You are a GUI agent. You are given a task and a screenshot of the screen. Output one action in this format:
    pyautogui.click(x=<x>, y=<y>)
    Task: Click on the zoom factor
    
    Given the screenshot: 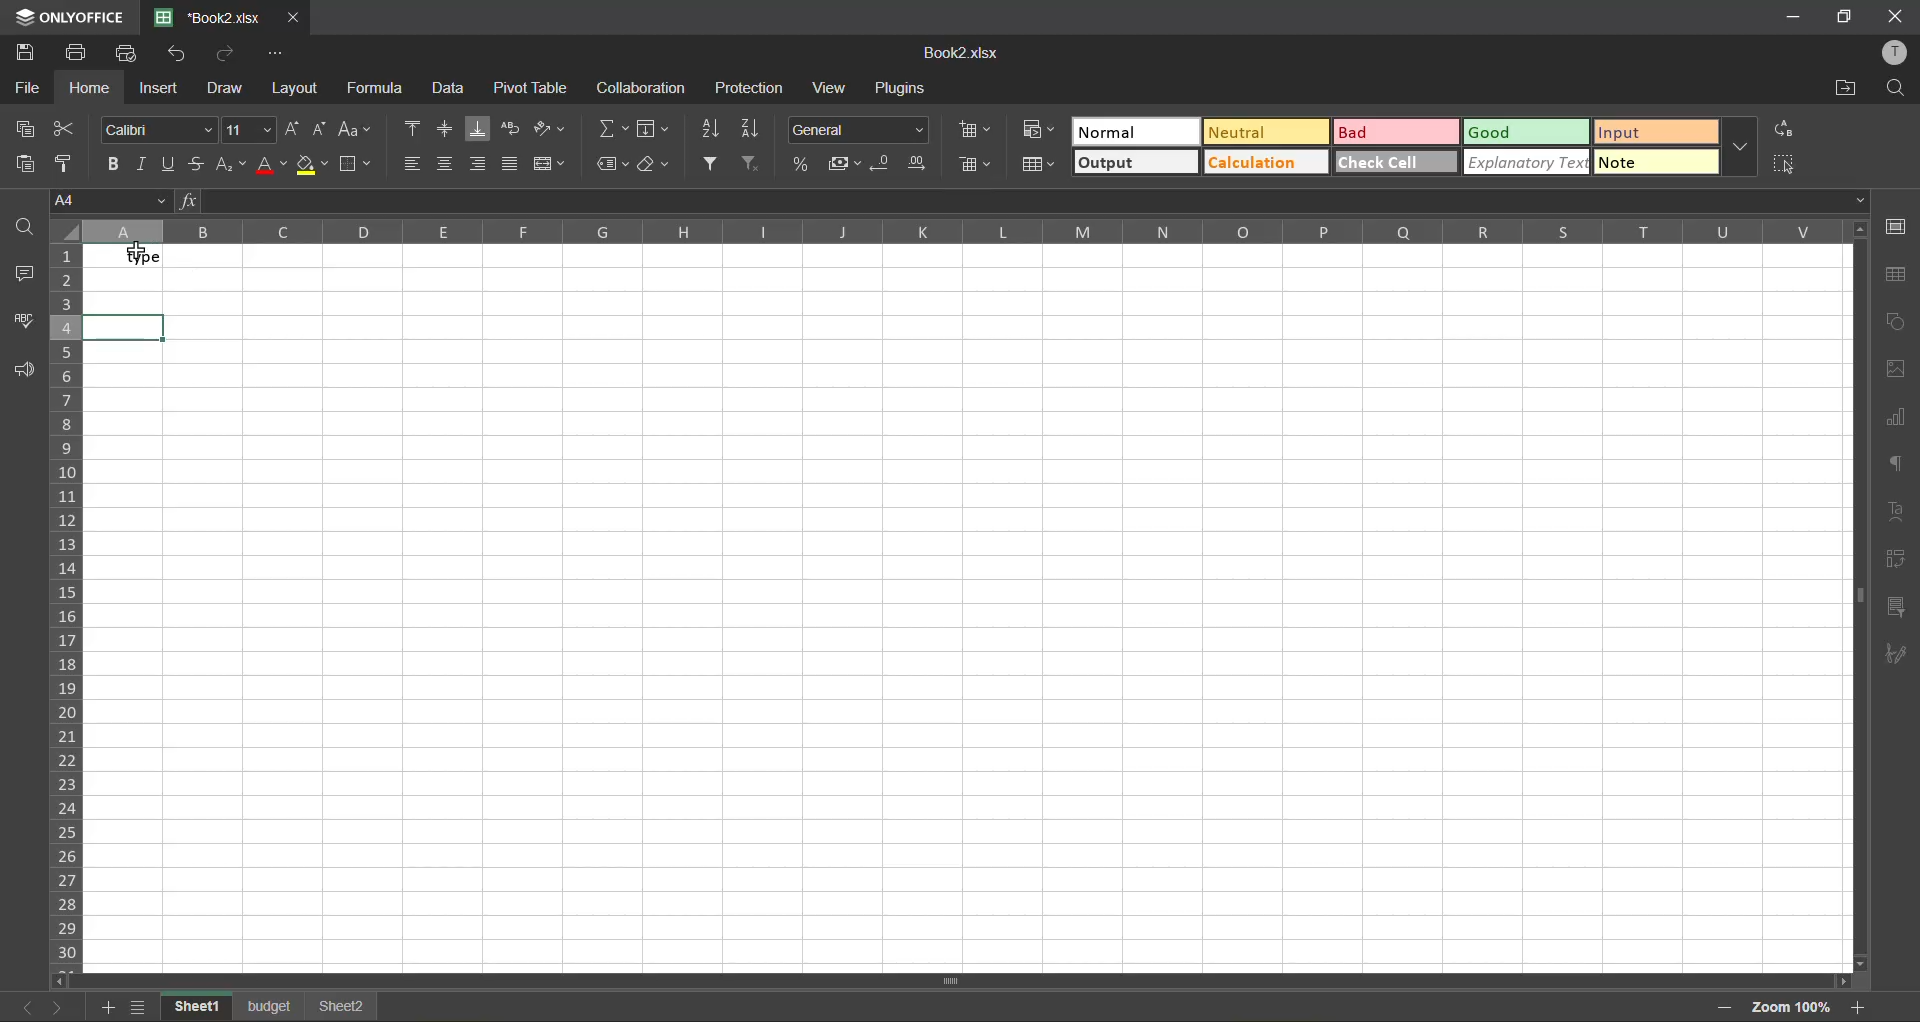 What is the action you would take?
    pyautogui.click(x=1795, y=1009)
    